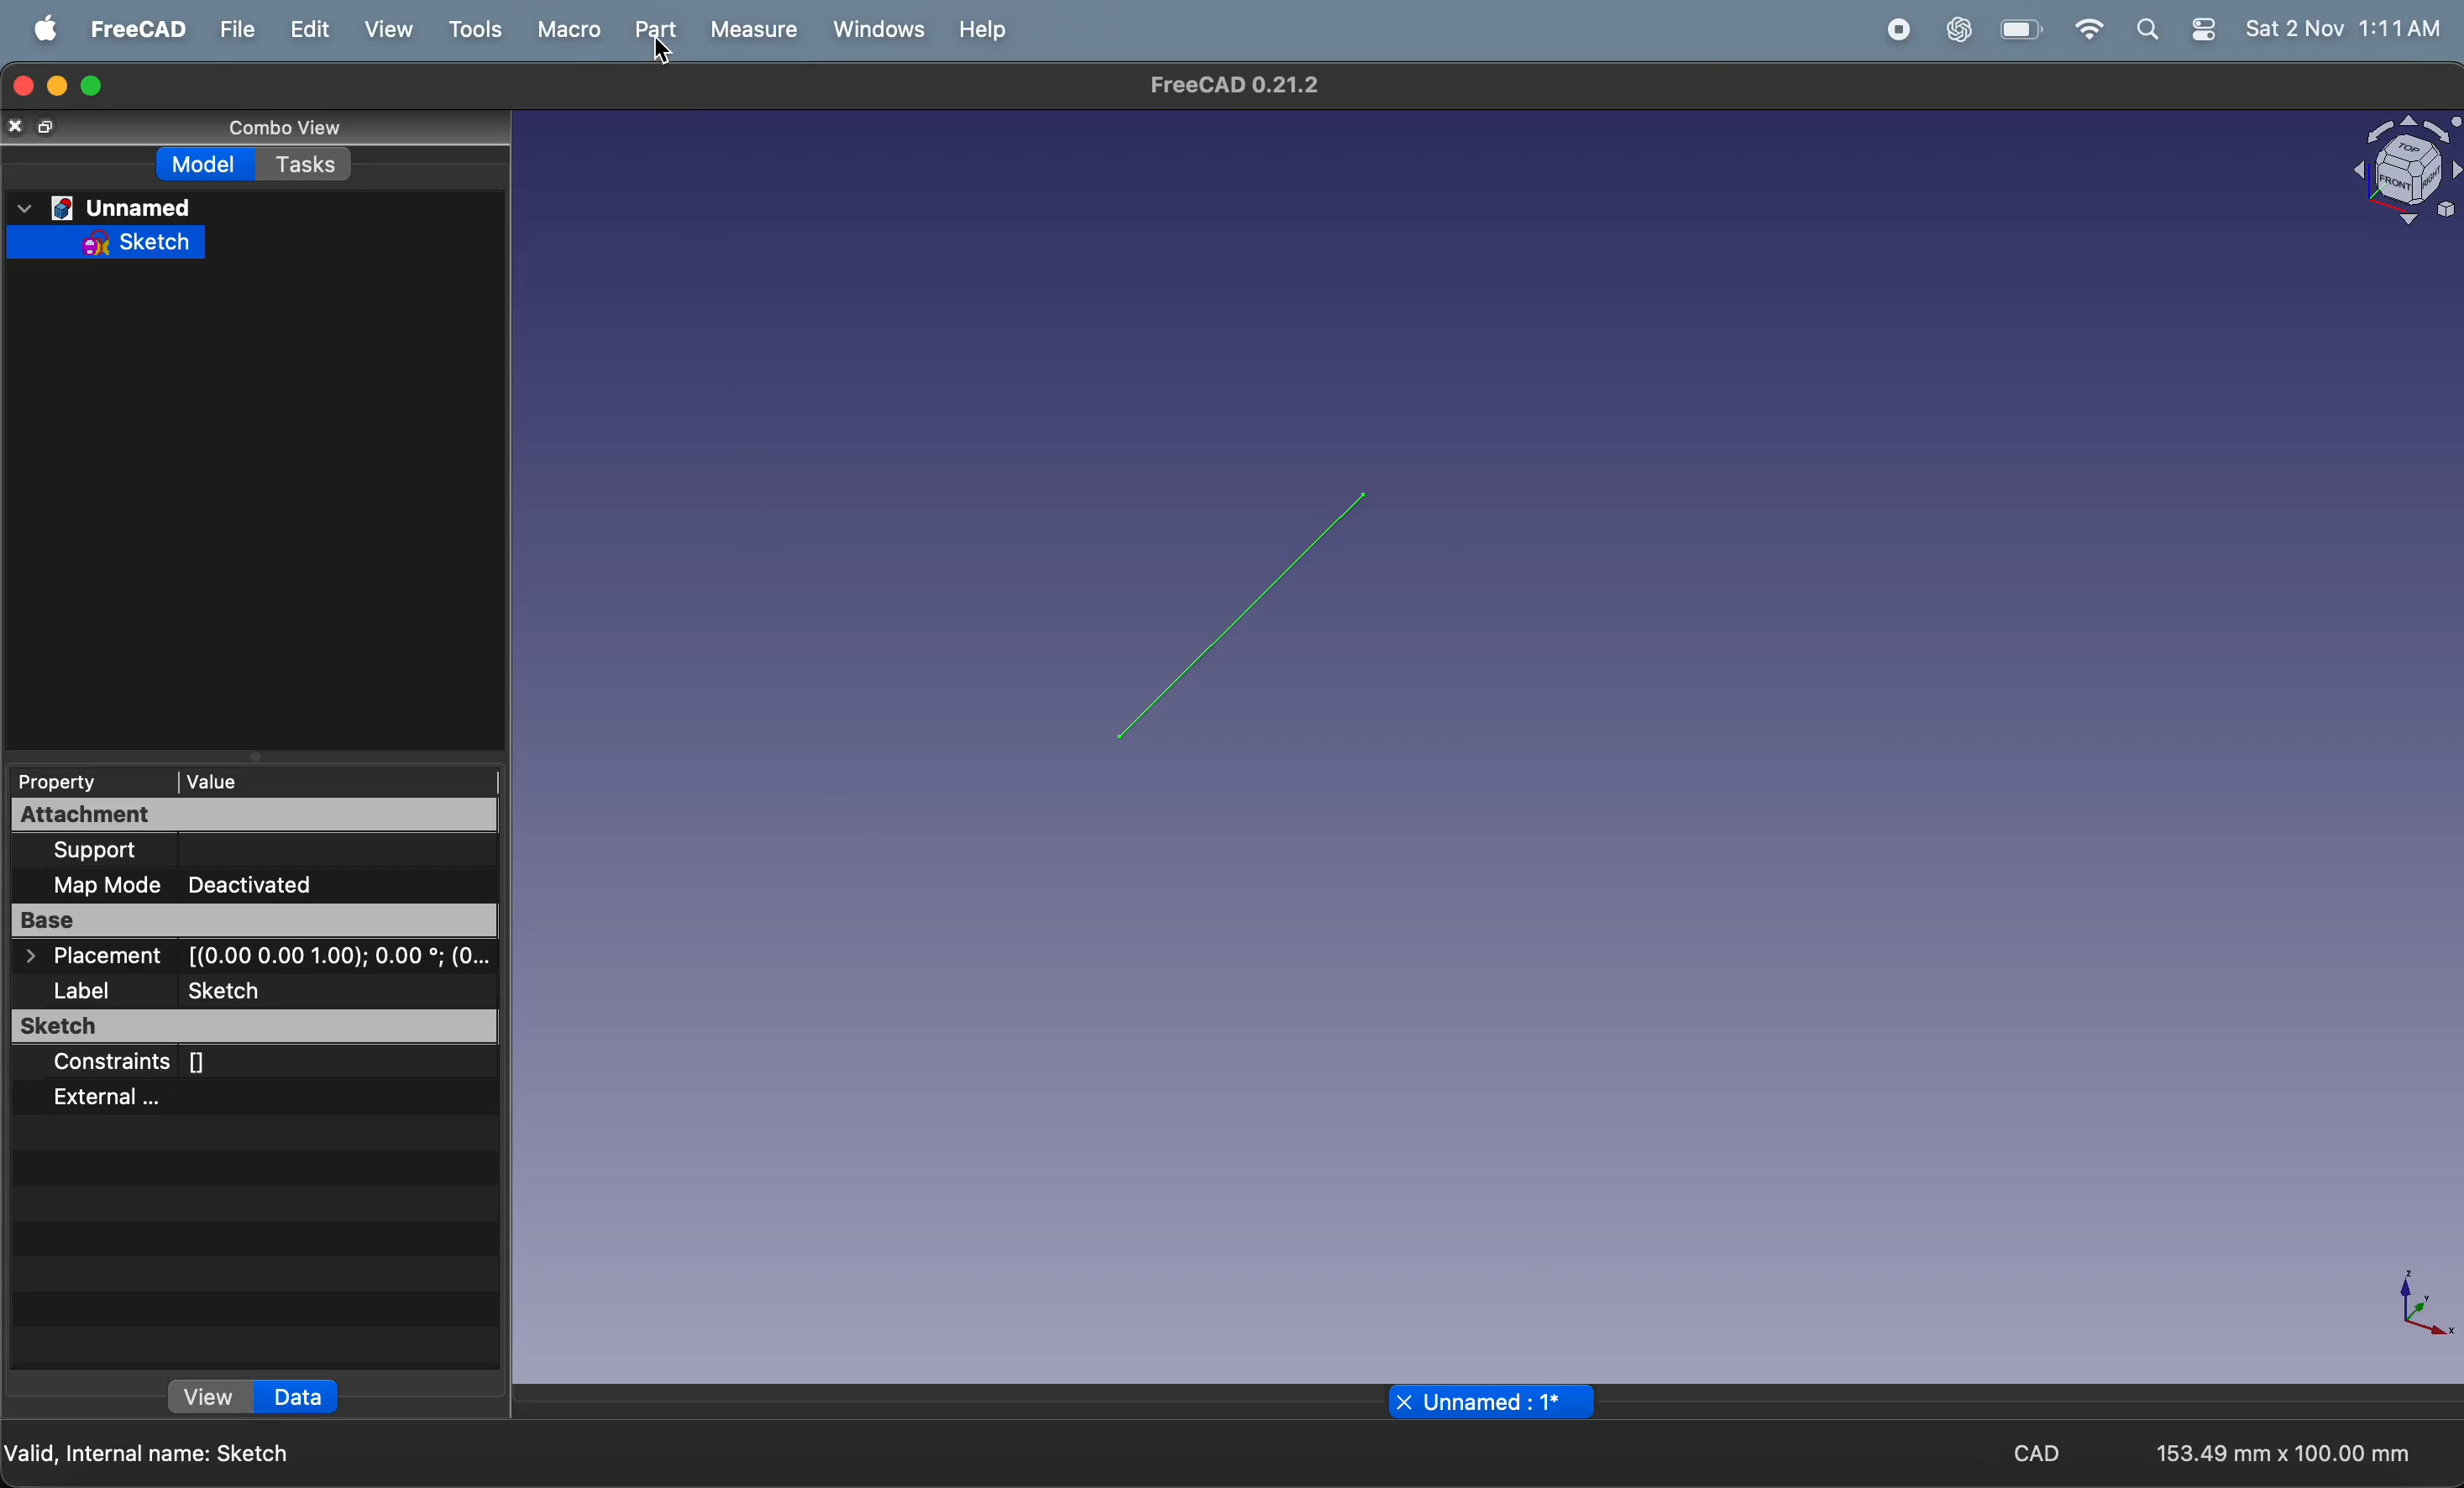  I want to click on settings, so click(2203, 30).